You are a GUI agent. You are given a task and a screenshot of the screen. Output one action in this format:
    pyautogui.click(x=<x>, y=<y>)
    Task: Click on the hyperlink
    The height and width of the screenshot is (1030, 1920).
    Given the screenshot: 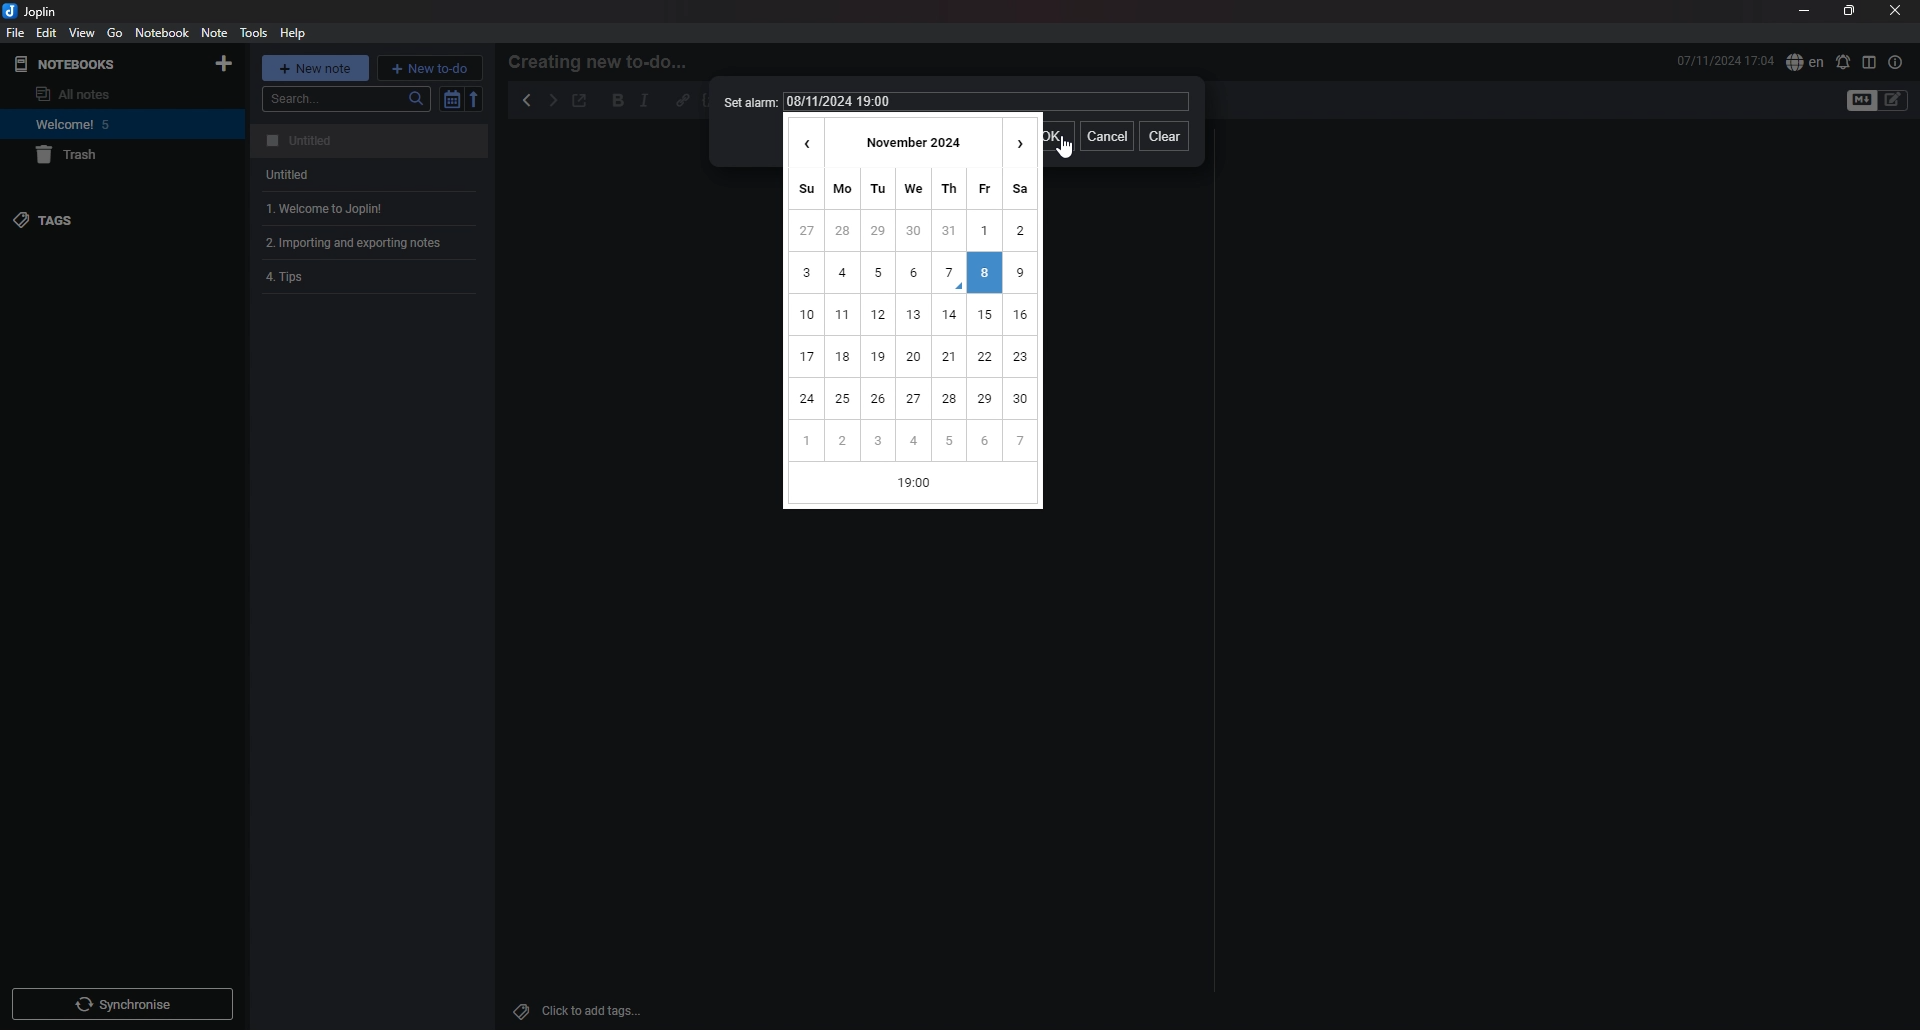 What is the action you would take?
    pyautogui.click(x=684, y=100)
    